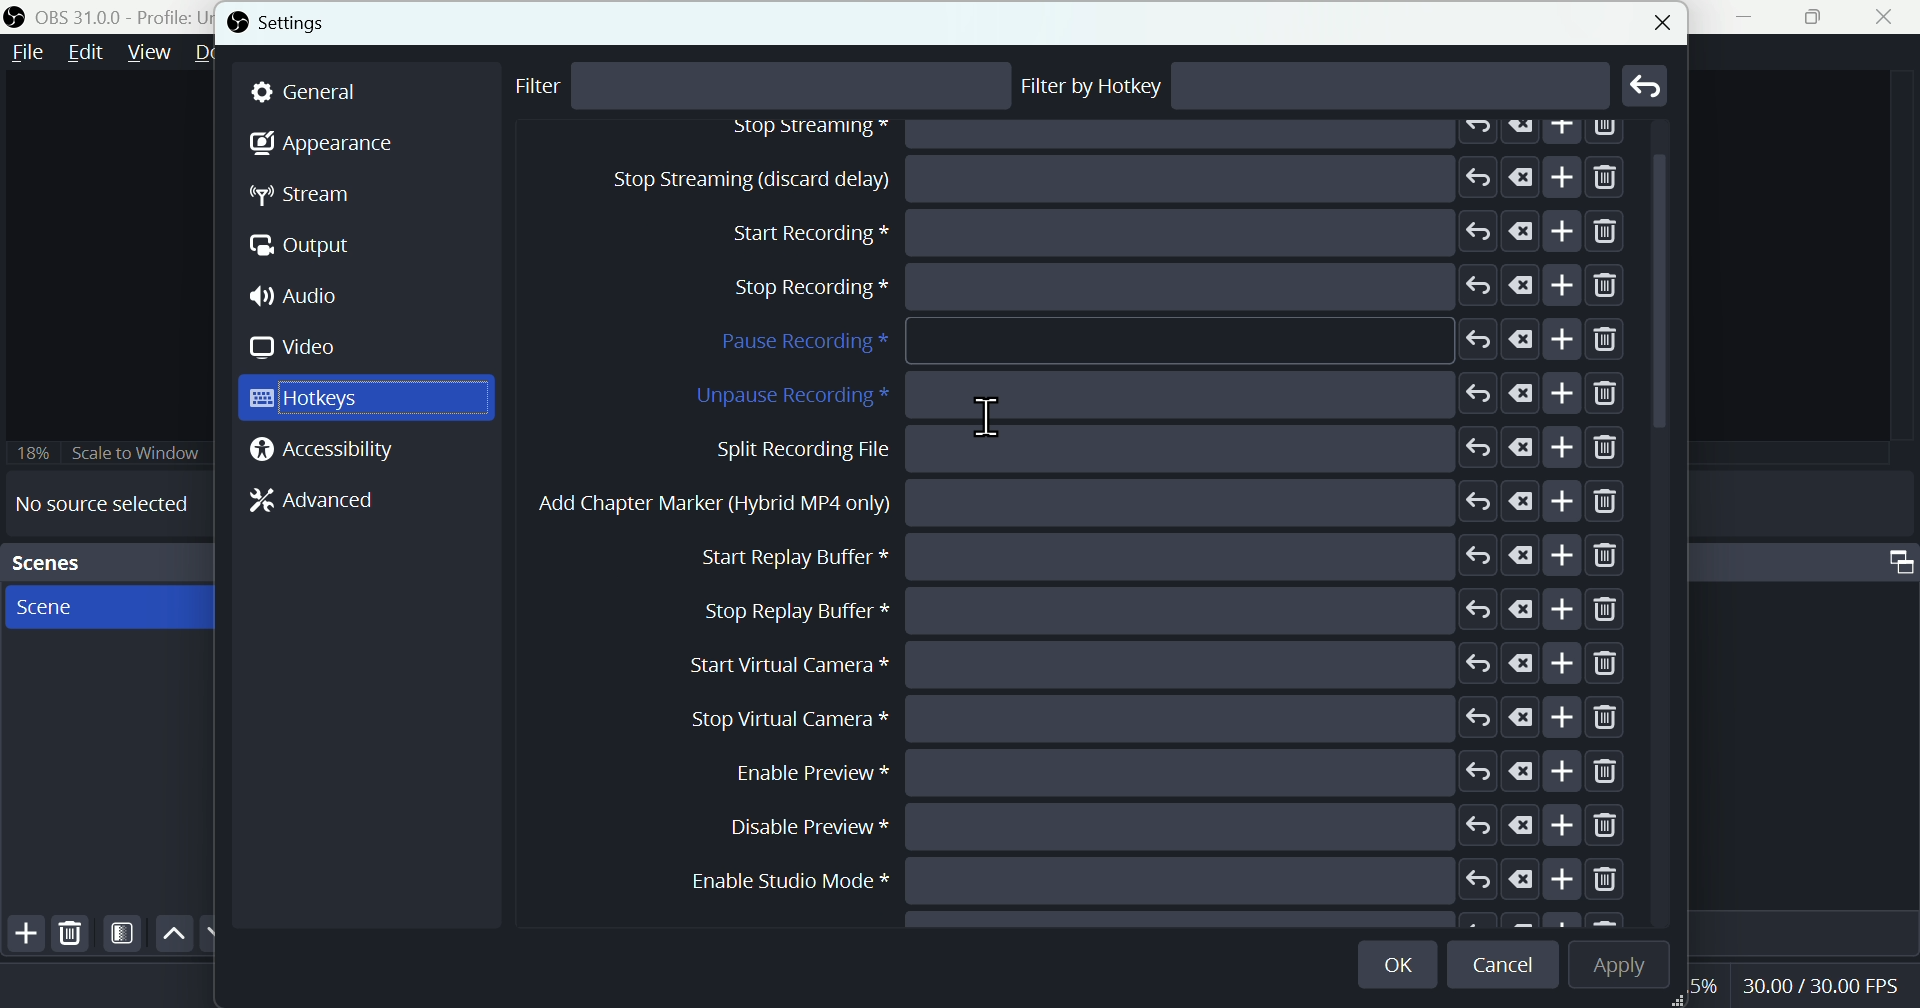  I want to click on Start replay buffer, so click(1157, 557).